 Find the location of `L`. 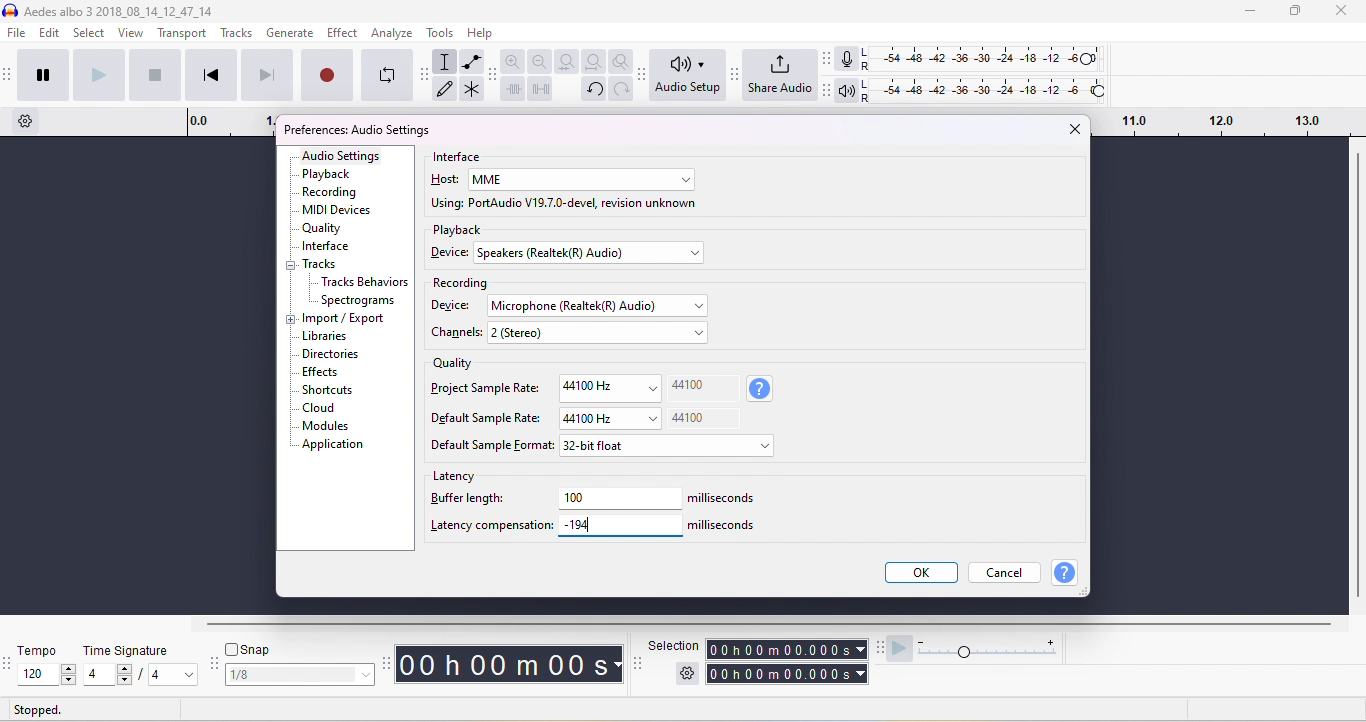

L is located at coordinates (869, 85).